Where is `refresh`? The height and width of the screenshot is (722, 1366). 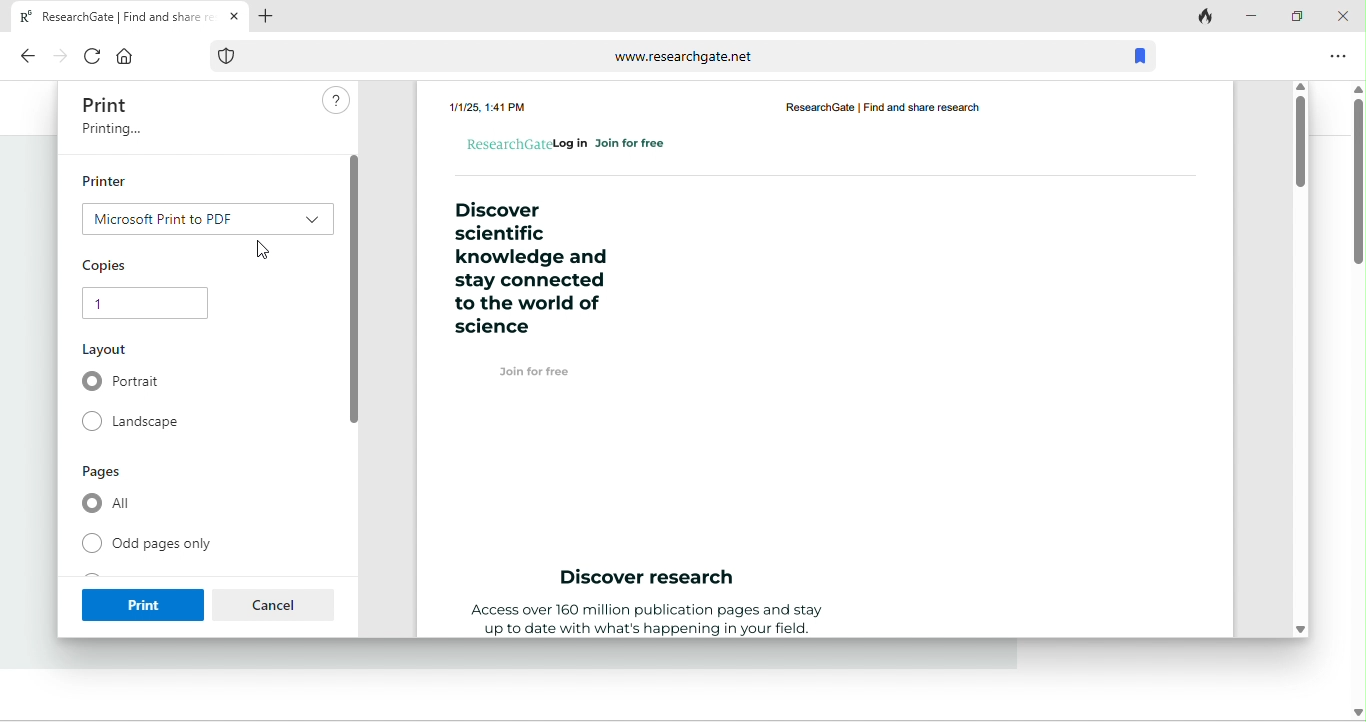
refresh is located at coordinates (87, 55).